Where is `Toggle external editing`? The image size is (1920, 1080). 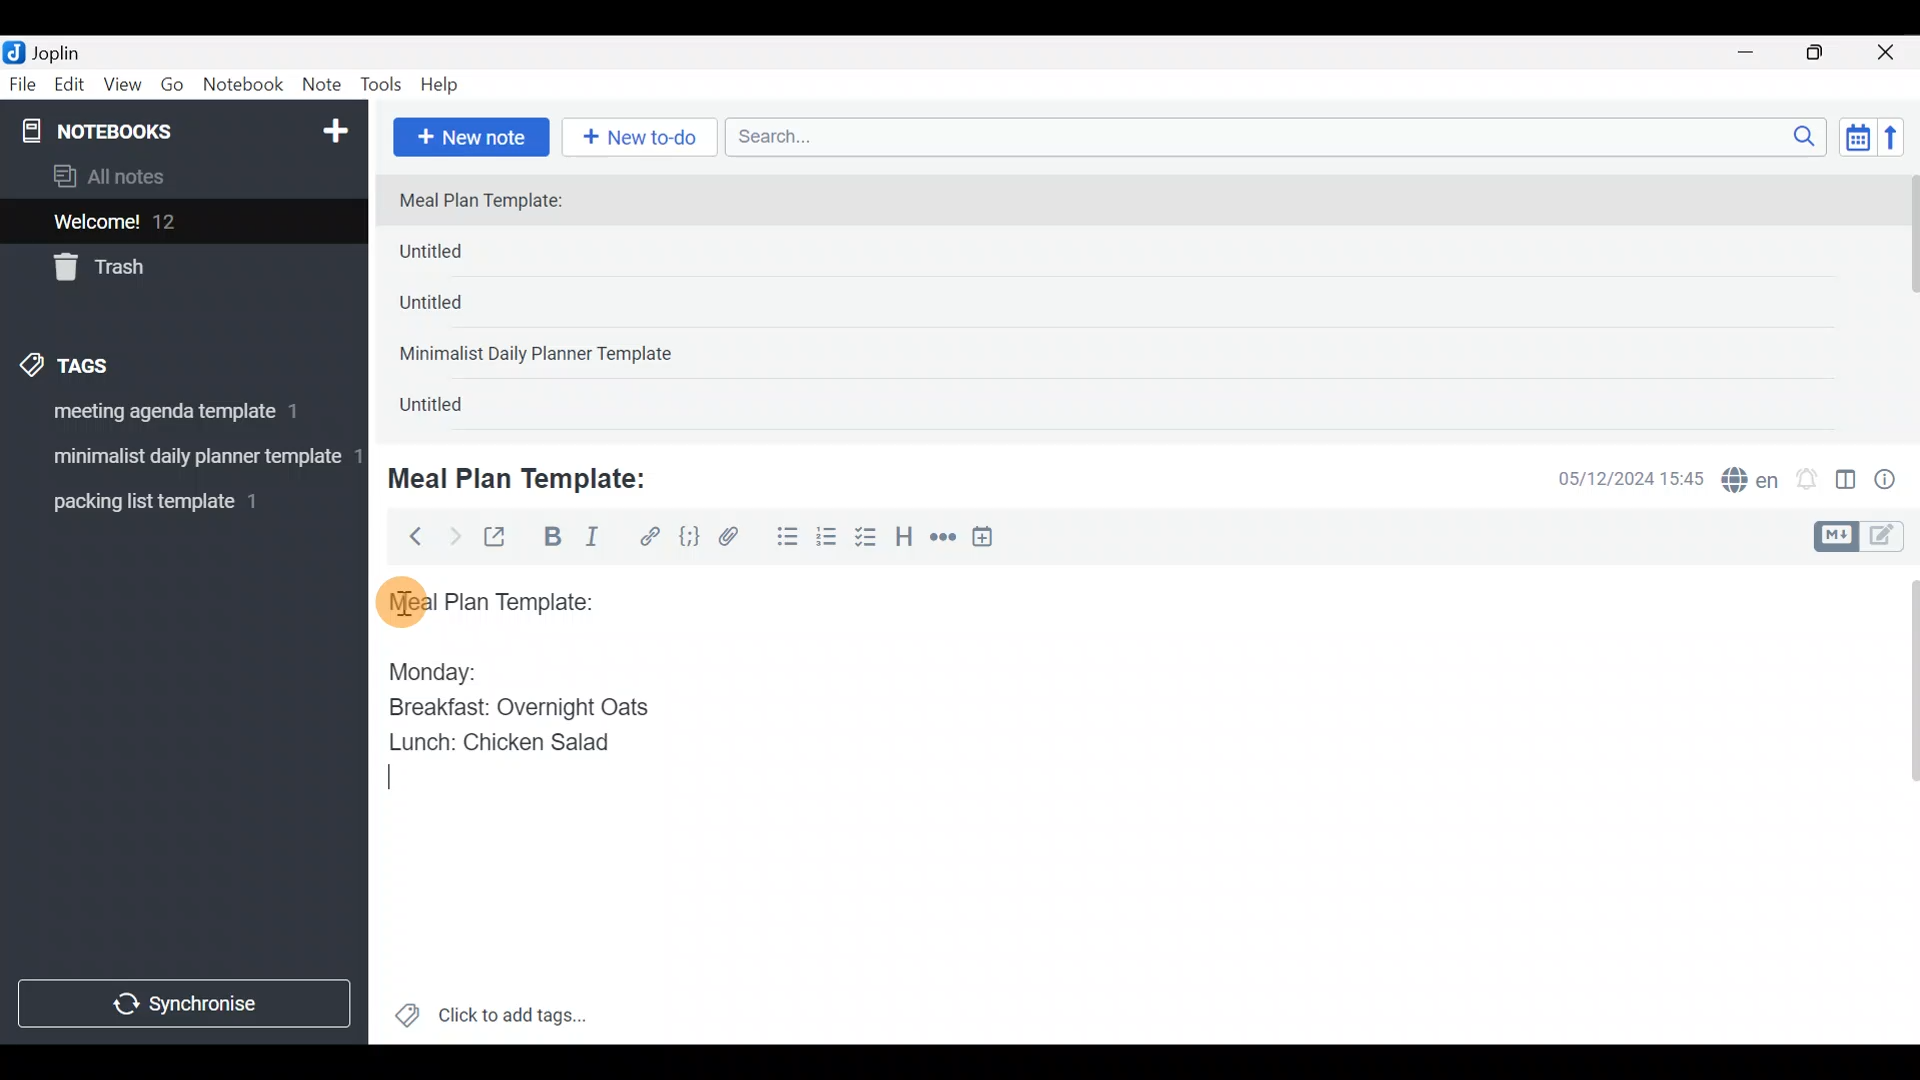 Toggle external editing is located at coordinates (502, 538).